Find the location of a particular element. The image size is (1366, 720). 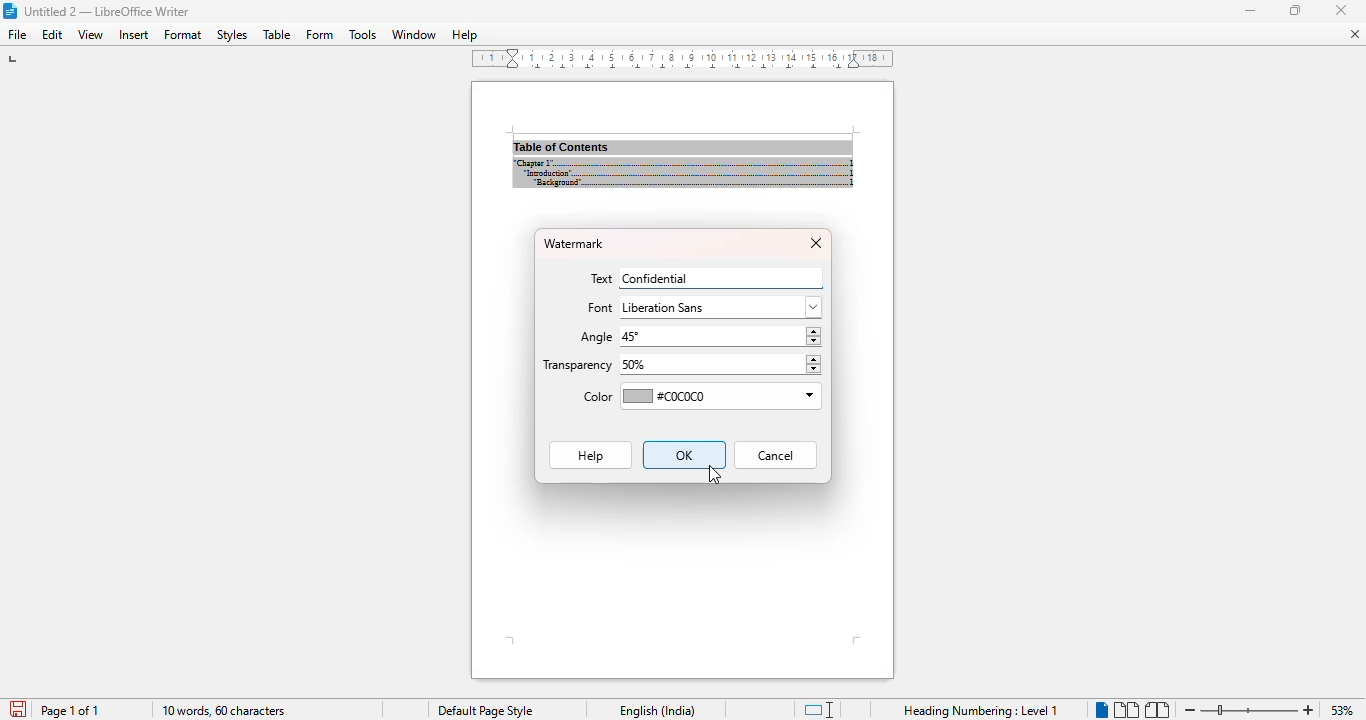

file is located at coordinates (17, 35).